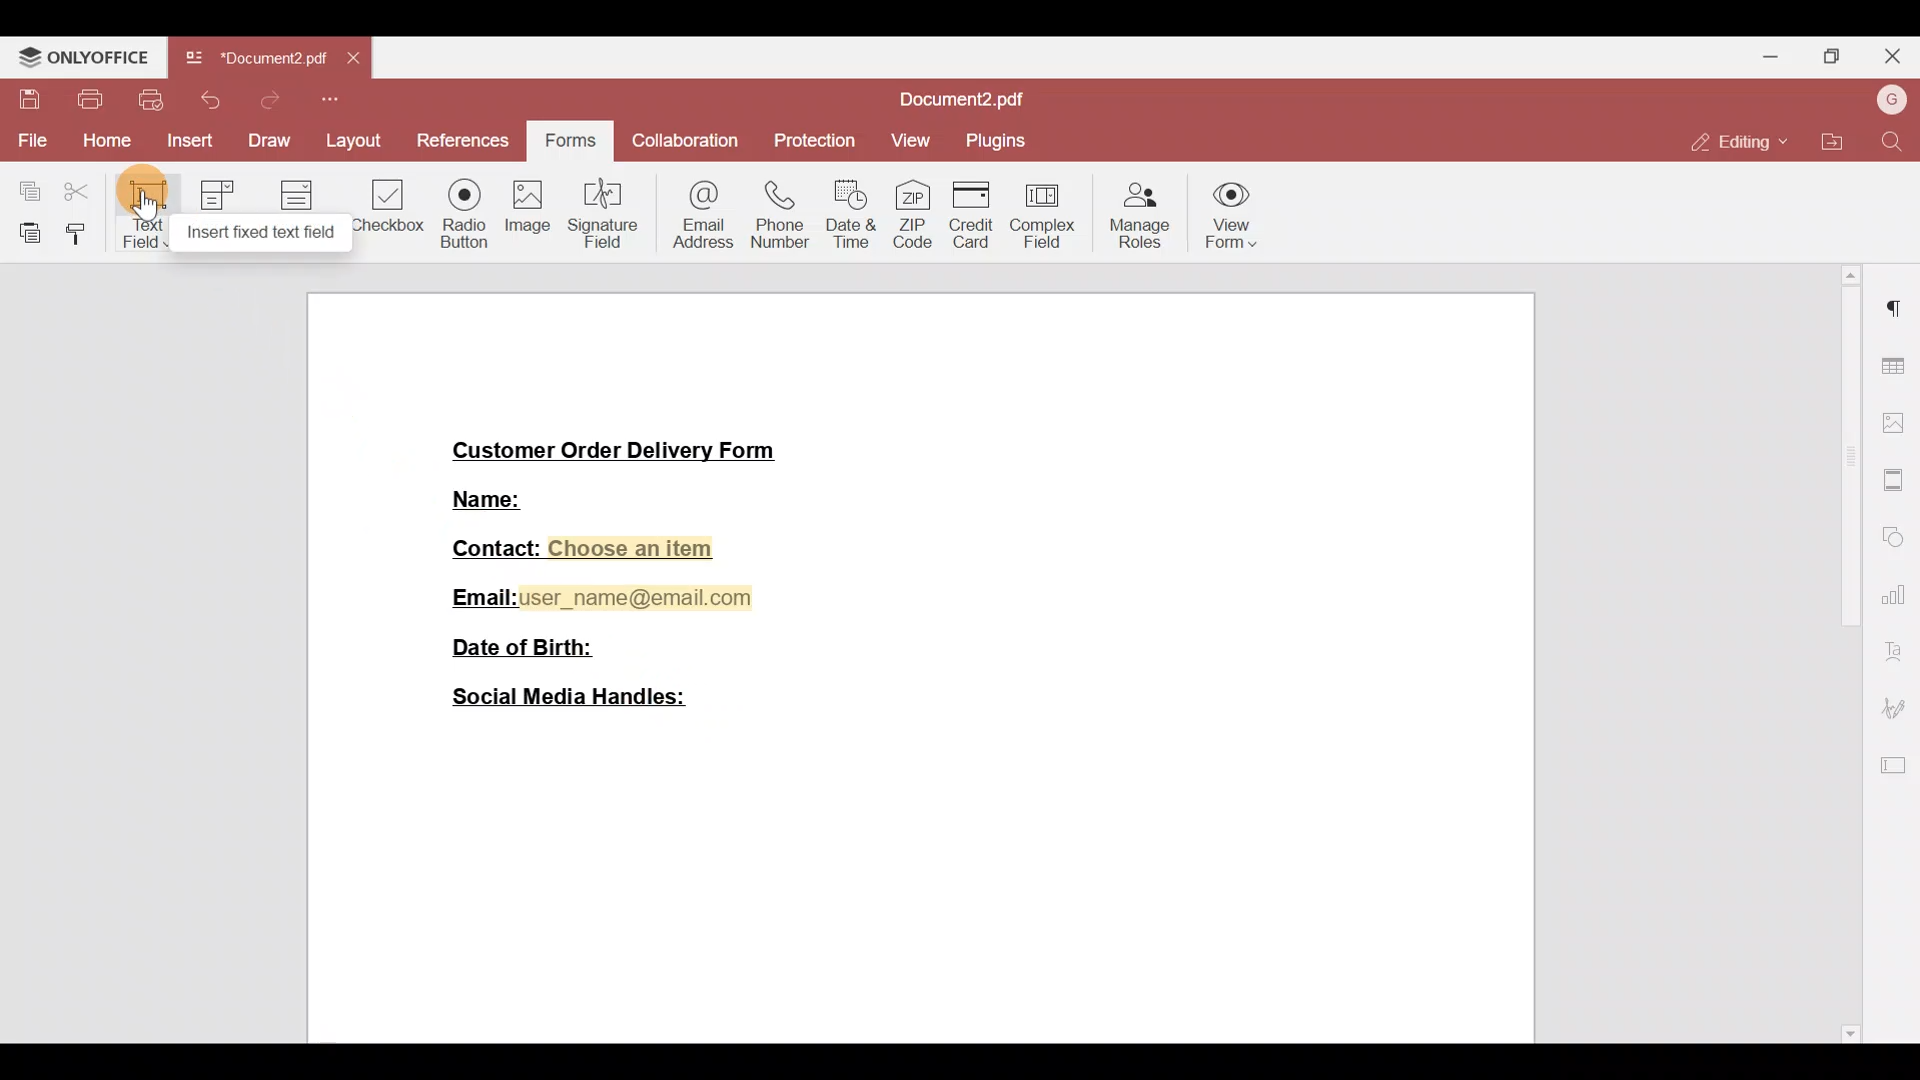 This screenshot has width=1920, height=1080. Describe the element at coordinates (526, 650) in the screenshot. I see `Date of Birth:` at that location.